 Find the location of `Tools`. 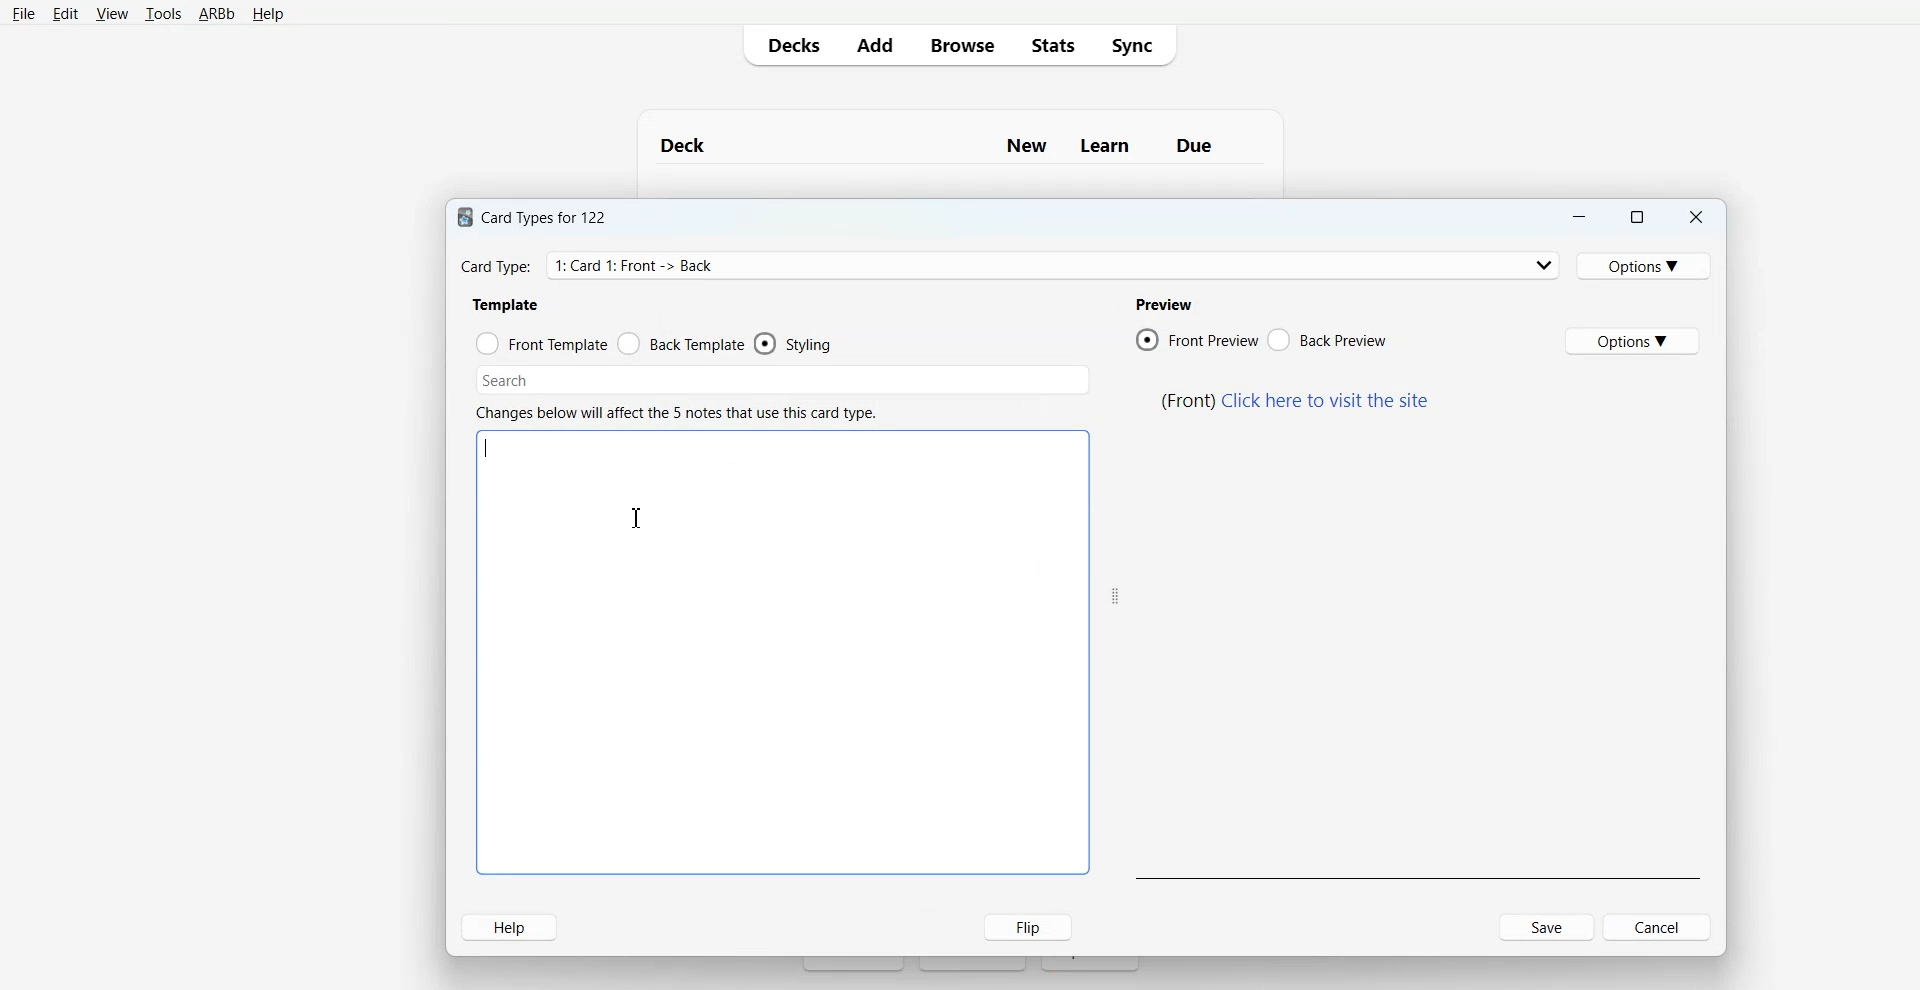

Tools is located at coordinates (163, 14).